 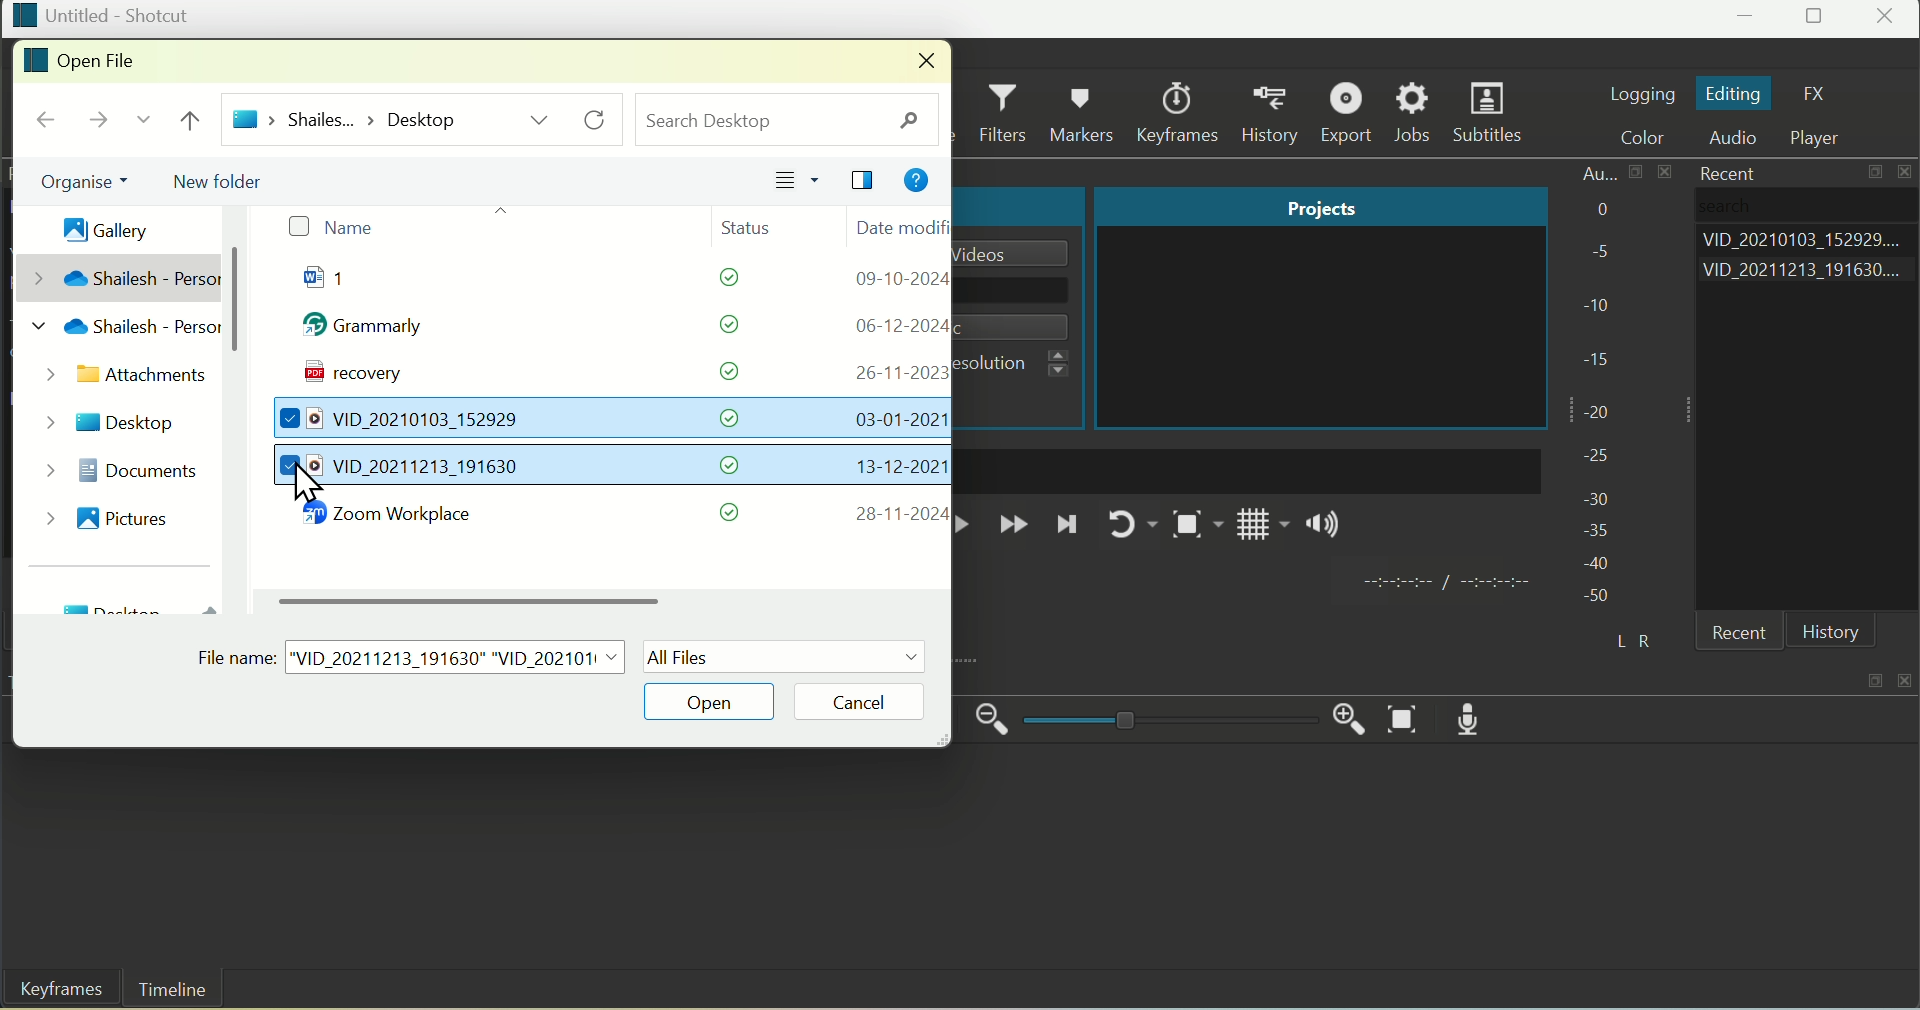 What do you see at coordinates (1831, 632) in the screenshot?
I see `History` at bounding box center [1831, 632].